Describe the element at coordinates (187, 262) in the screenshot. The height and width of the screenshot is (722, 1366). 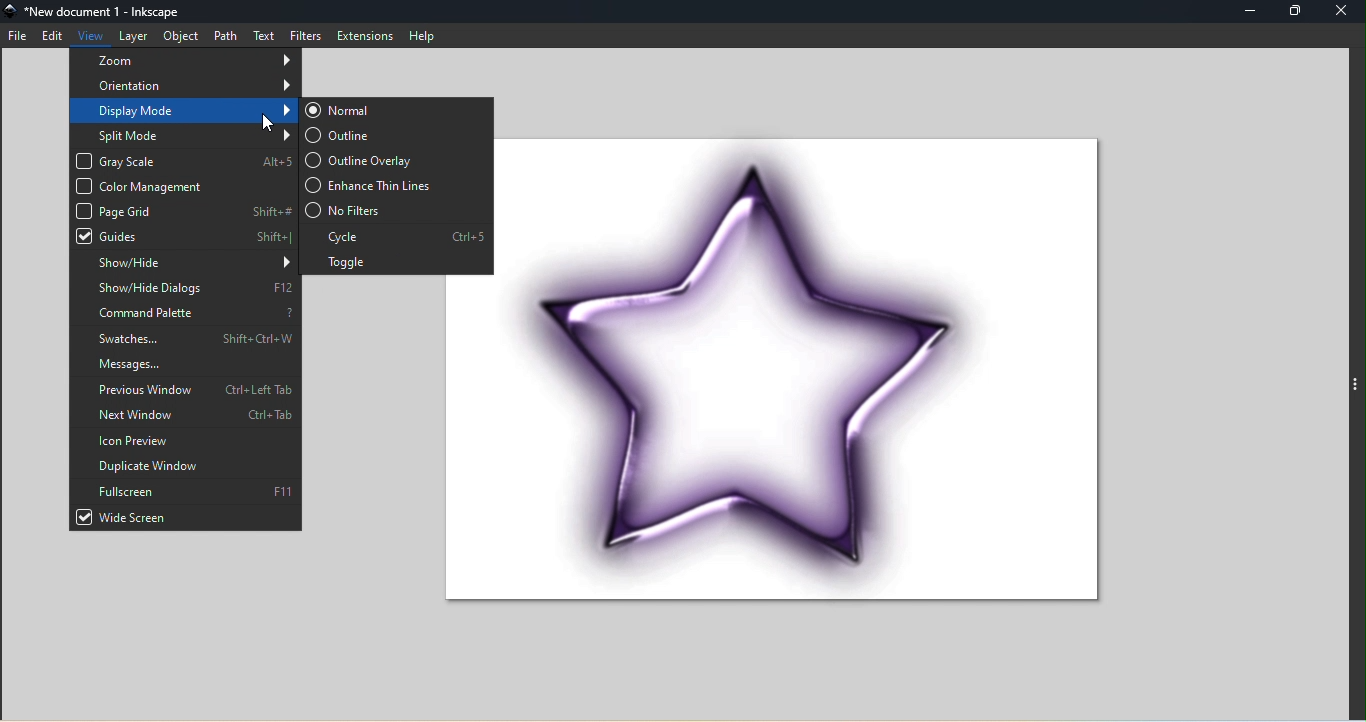
I see `Show/hide` at that location.